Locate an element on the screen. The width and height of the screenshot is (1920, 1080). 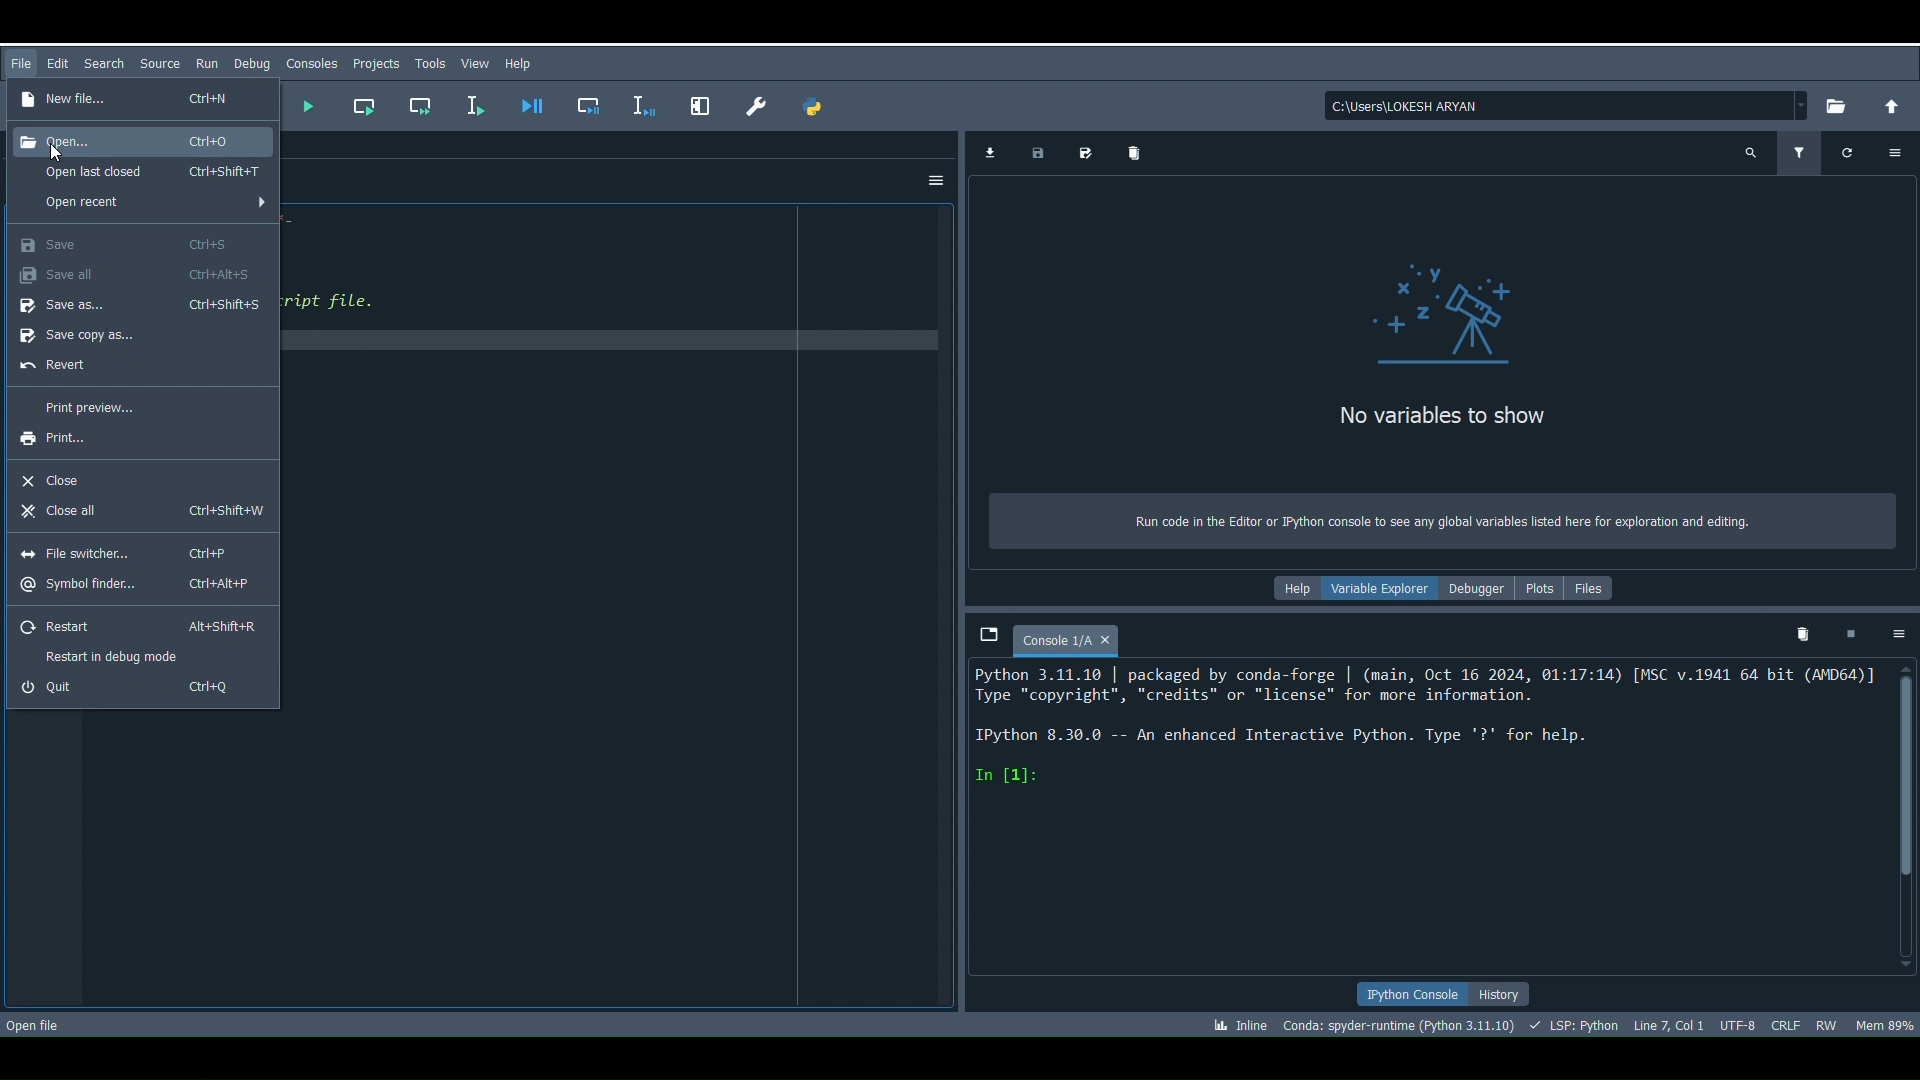
Edit is located at coordinates (61, 63).